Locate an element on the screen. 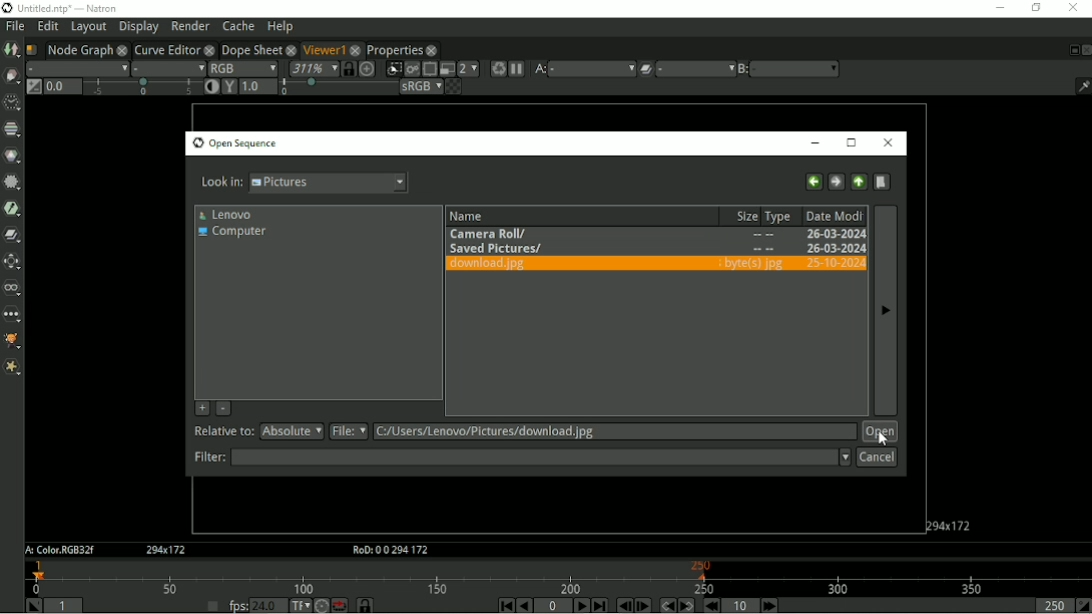 The height and width of the screenshot is (614, 1092). Name is located at coordinates (466, 216).